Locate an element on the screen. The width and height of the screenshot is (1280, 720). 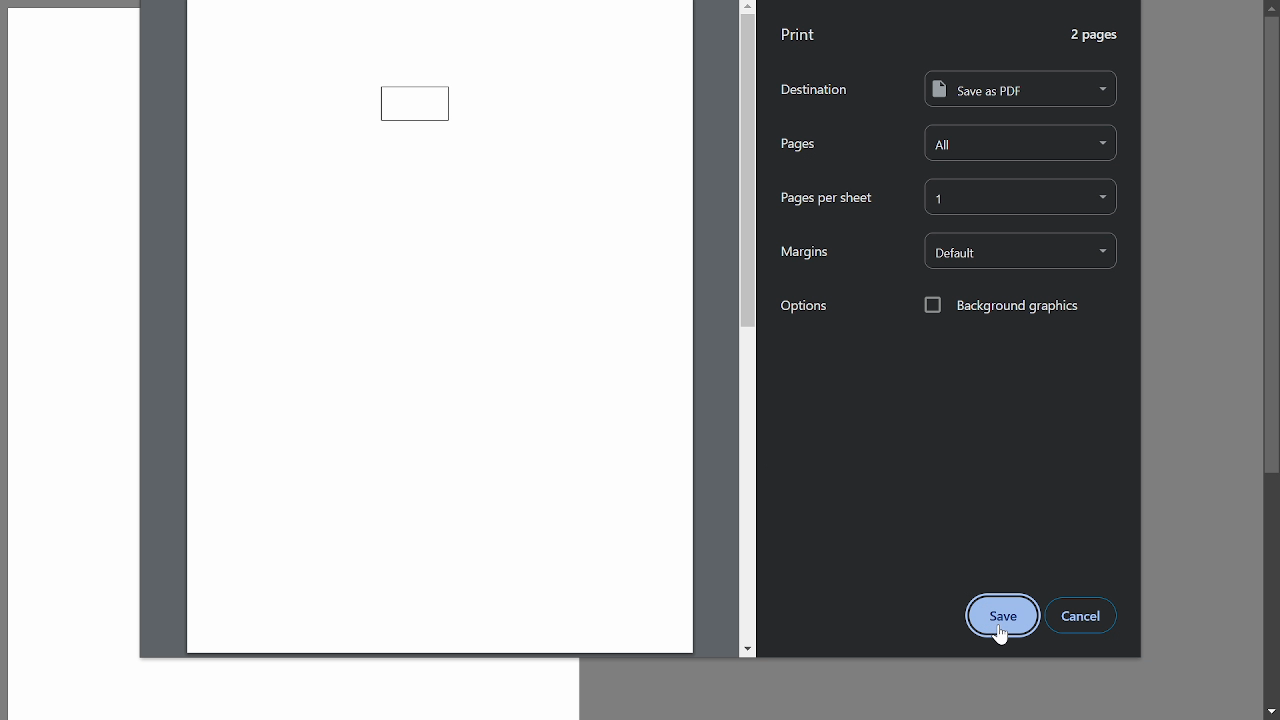
save as pdf is located at coordinates (1024, 89).